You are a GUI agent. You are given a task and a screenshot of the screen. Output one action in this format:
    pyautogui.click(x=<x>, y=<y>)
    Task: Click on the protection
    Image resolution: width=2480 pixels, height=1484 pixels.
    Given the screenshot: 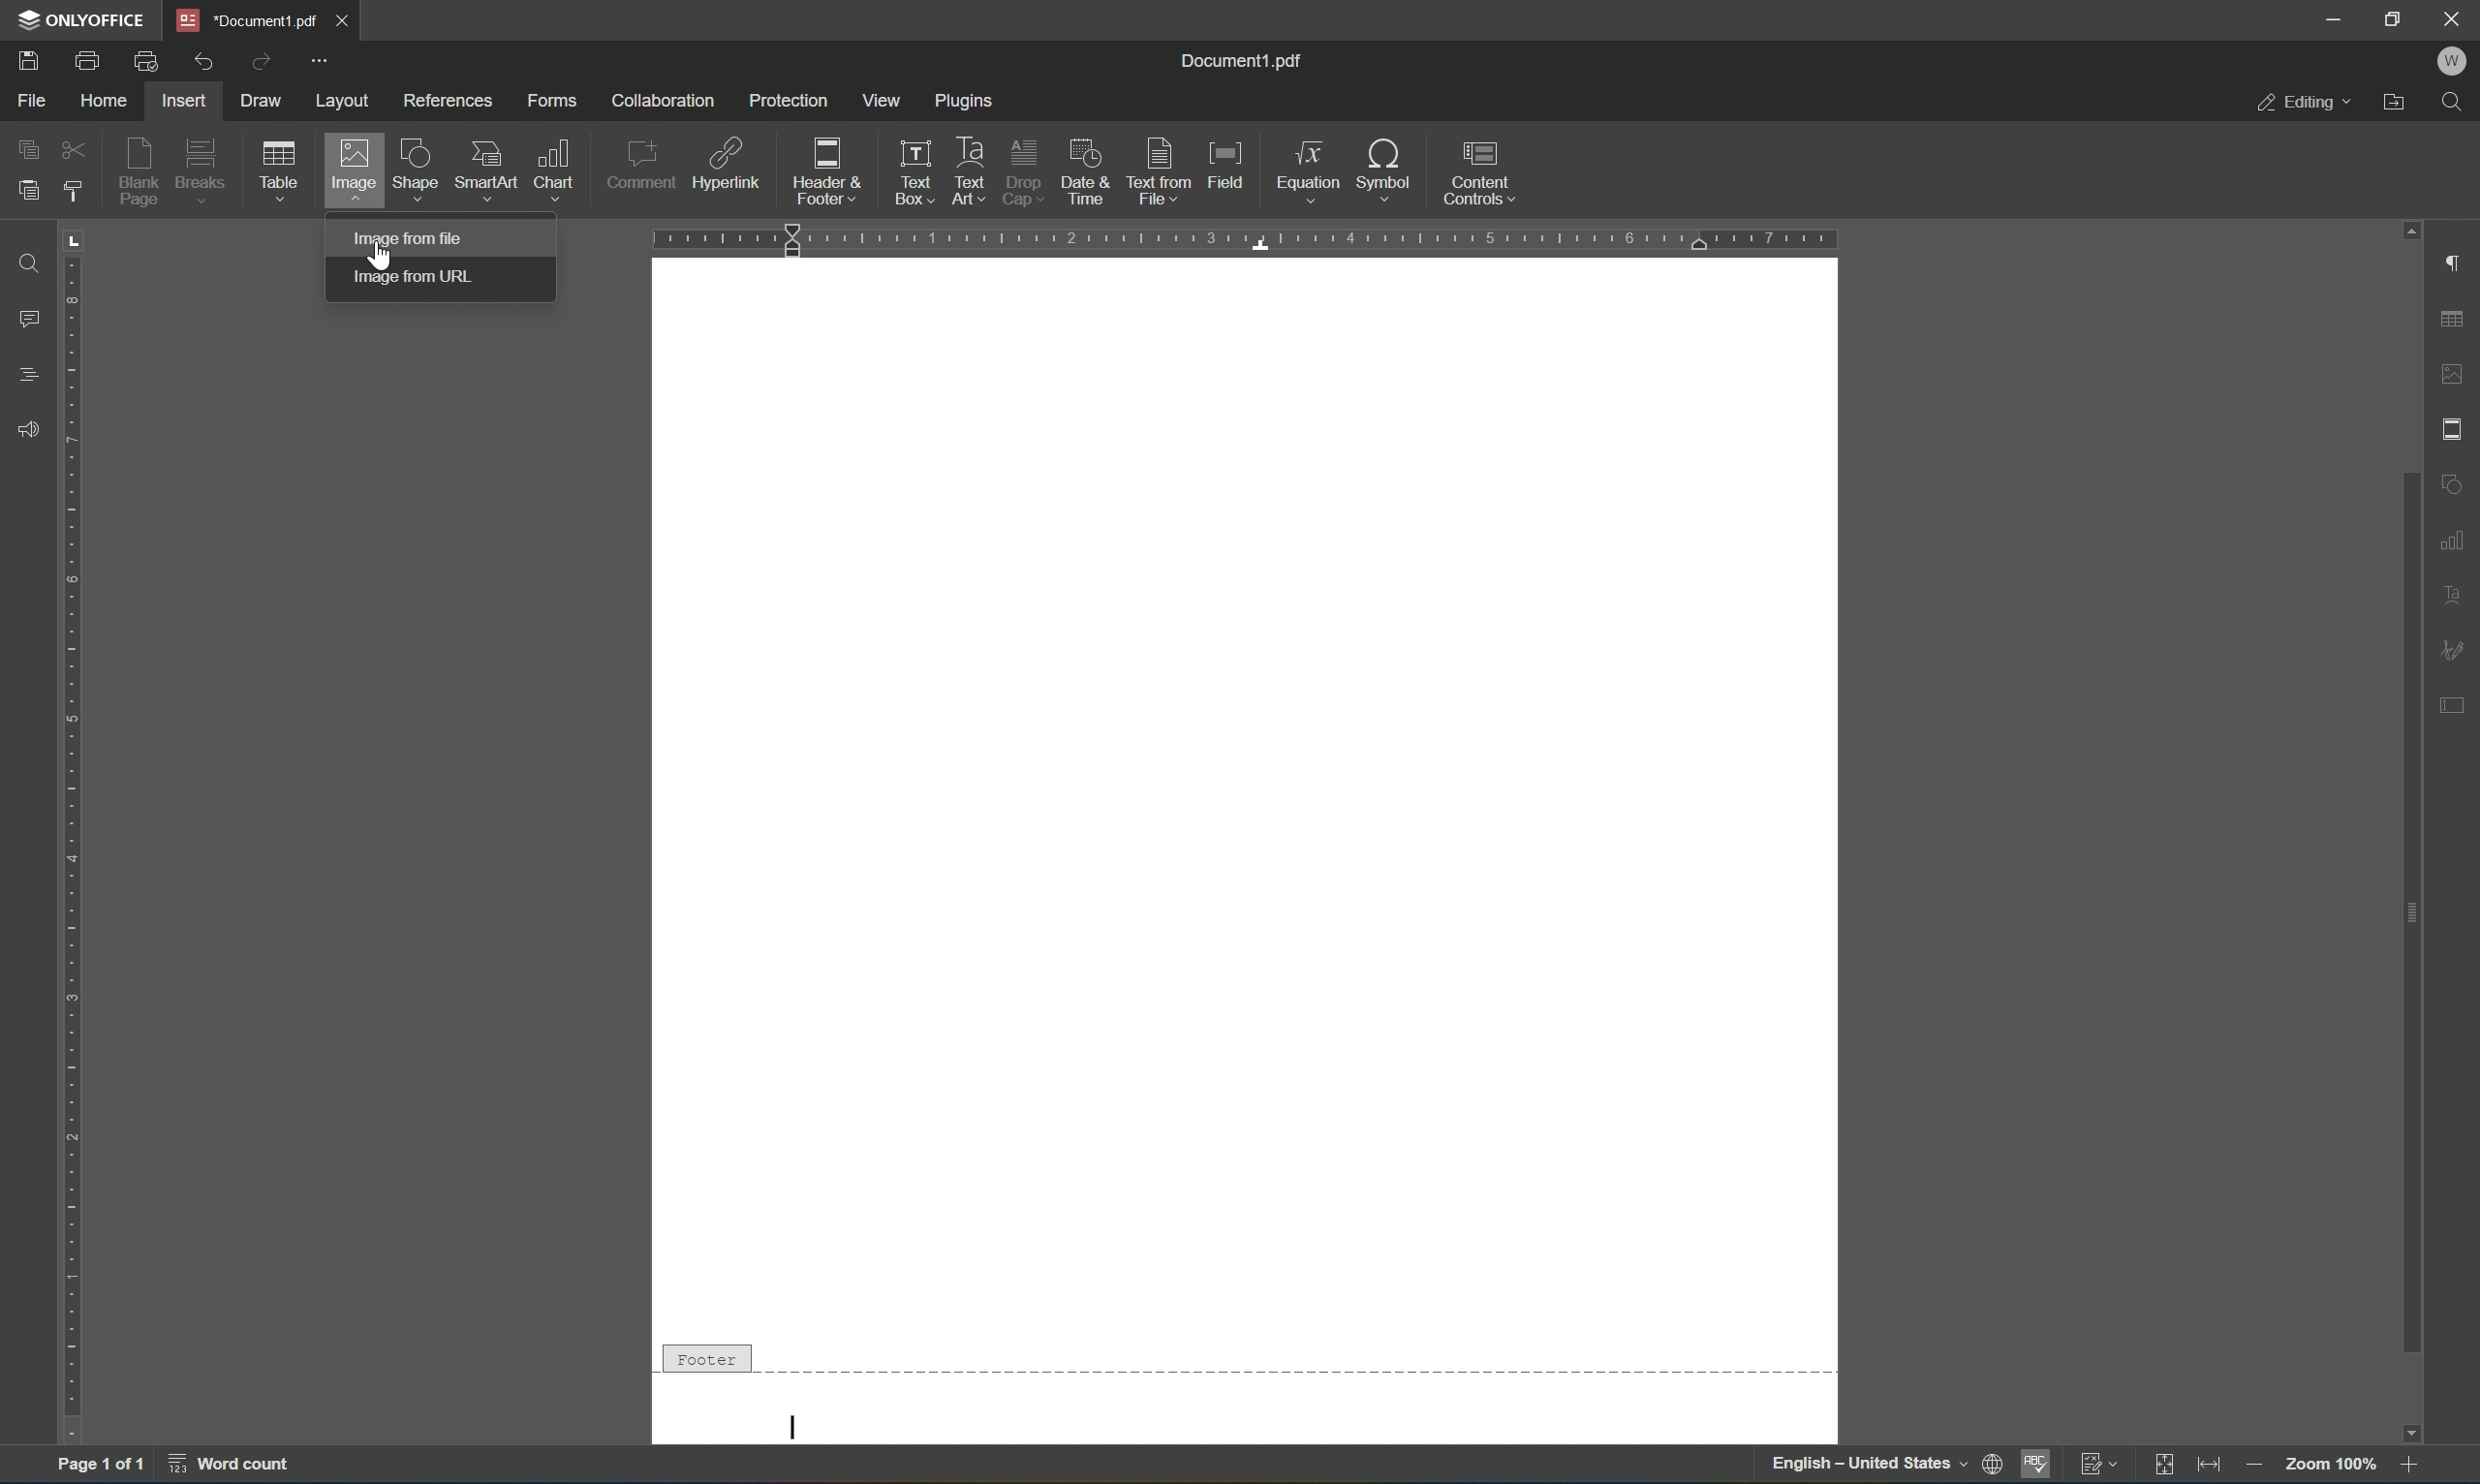 What is the action you would take?
    pyautogui.click(x=789, y=102)
    